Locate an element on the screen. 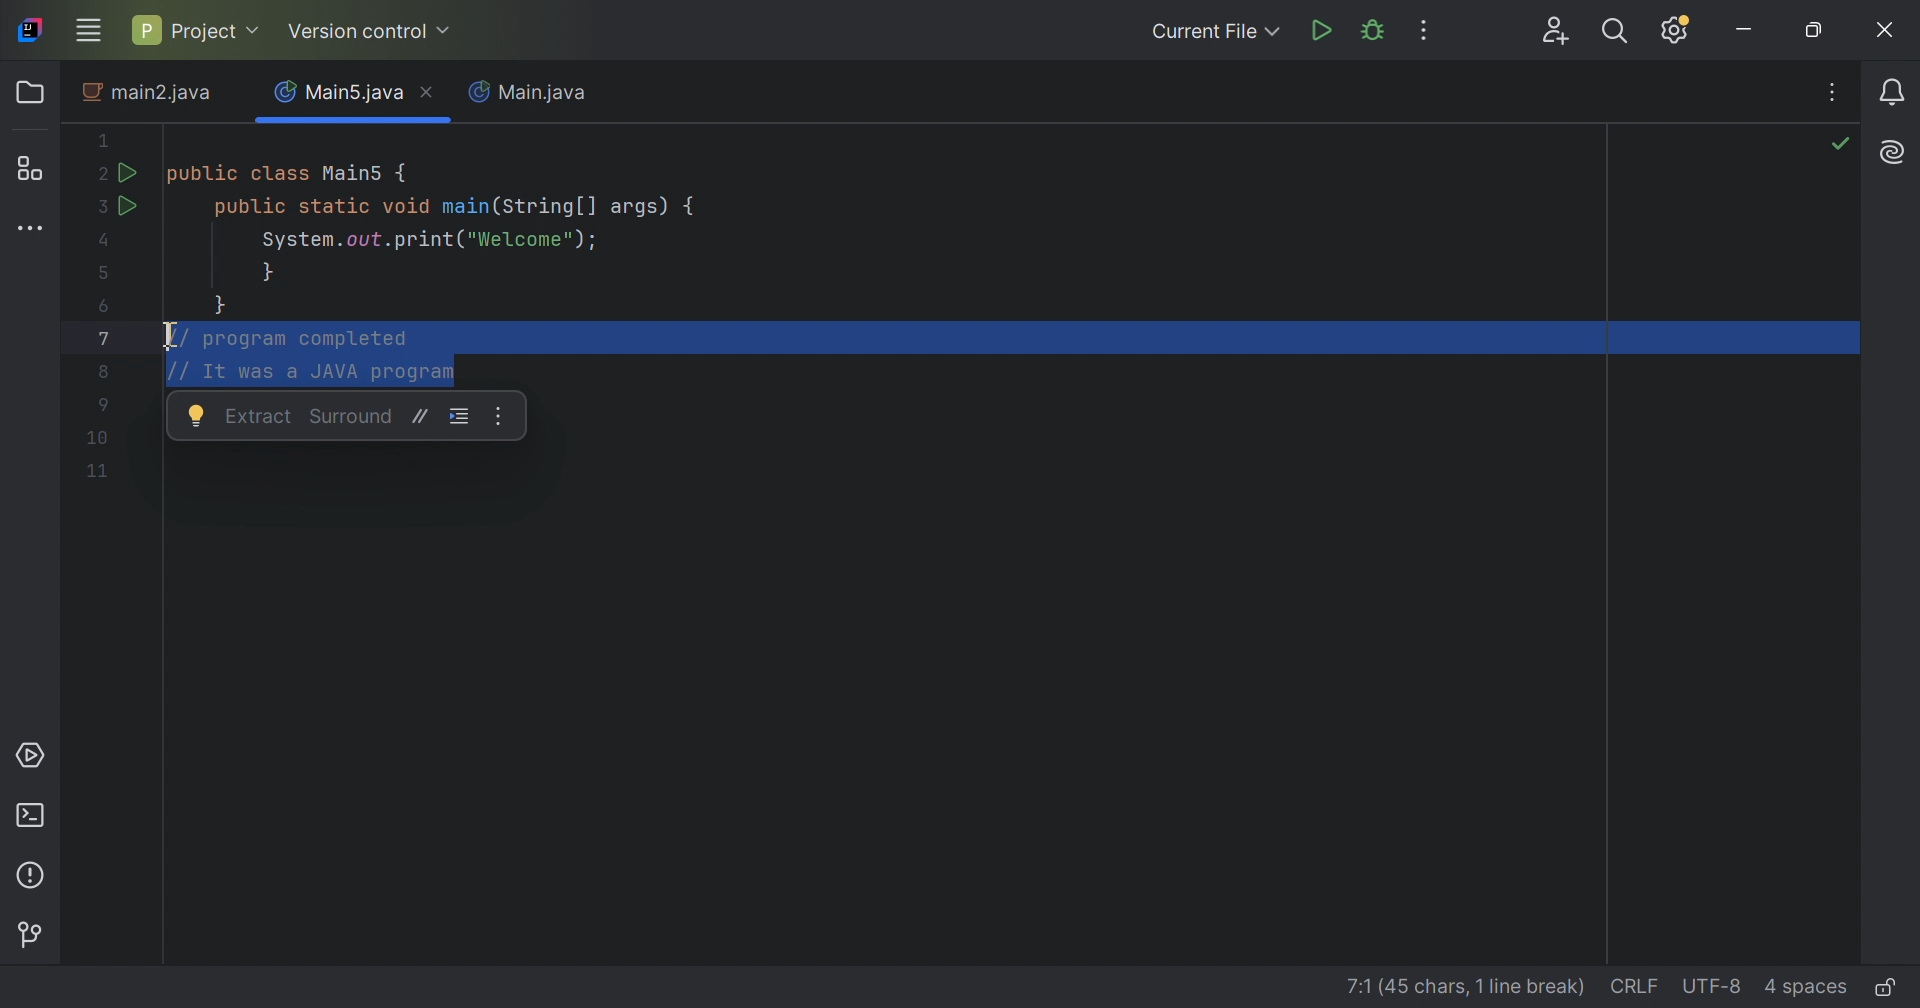 The width and height of the screenshot is (1920, 1008). This java code defines a main class with a main method. IT prints "Welcome" to the console. is located at coordinates (396, 219).